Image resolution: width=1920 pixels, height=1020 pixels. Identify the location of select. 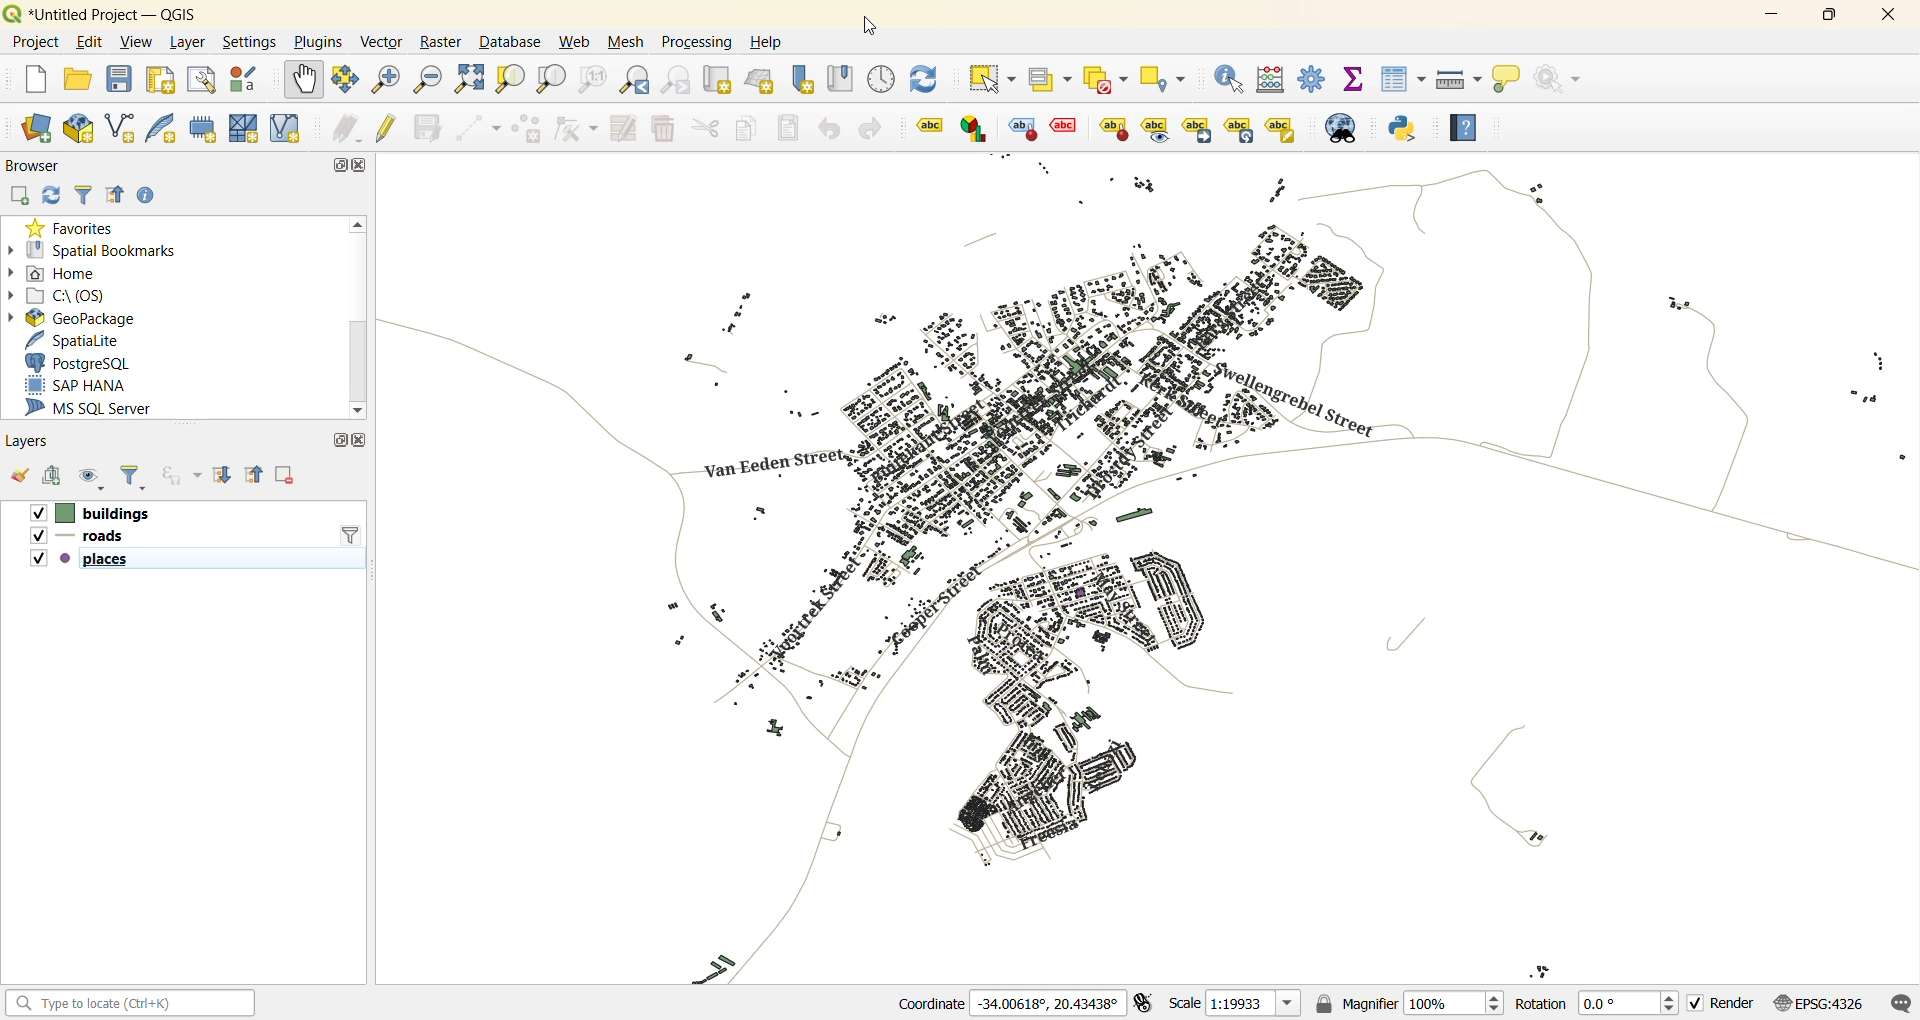
(994, 77).